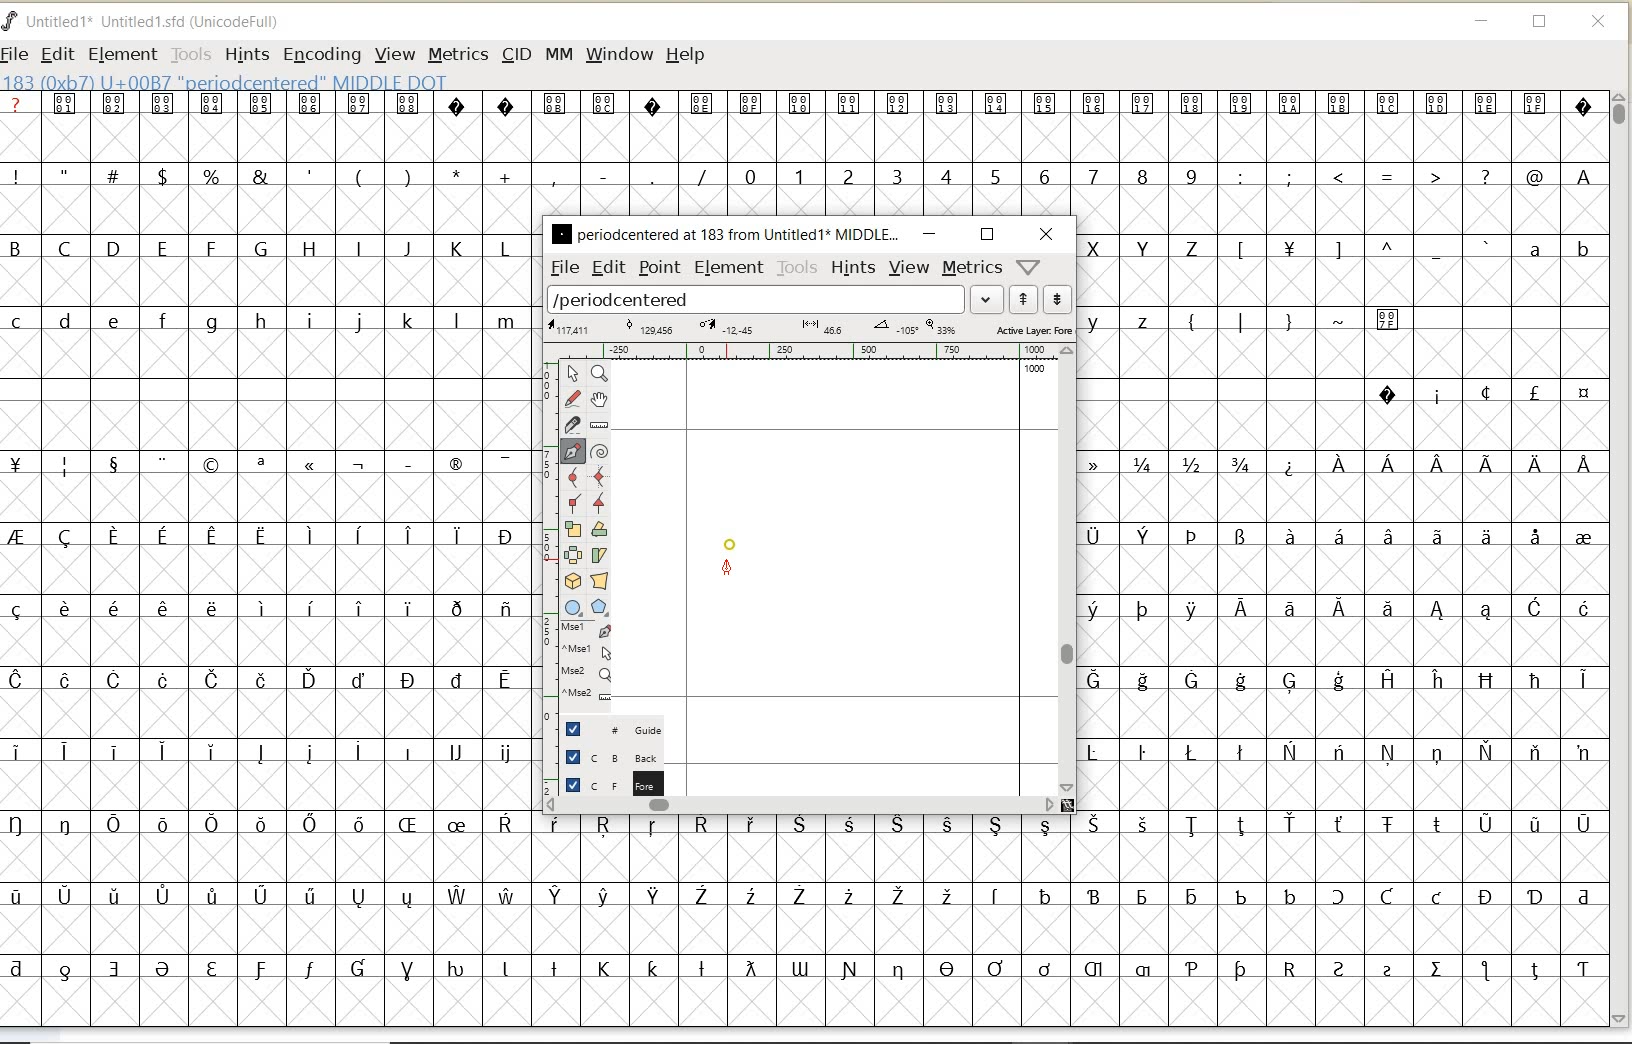 Image resolution: width=1632 pixels, height=1044 pixels. Describe the element at coordinates (1540, 25) in the screenshot. I see `RESTORE` at that location.